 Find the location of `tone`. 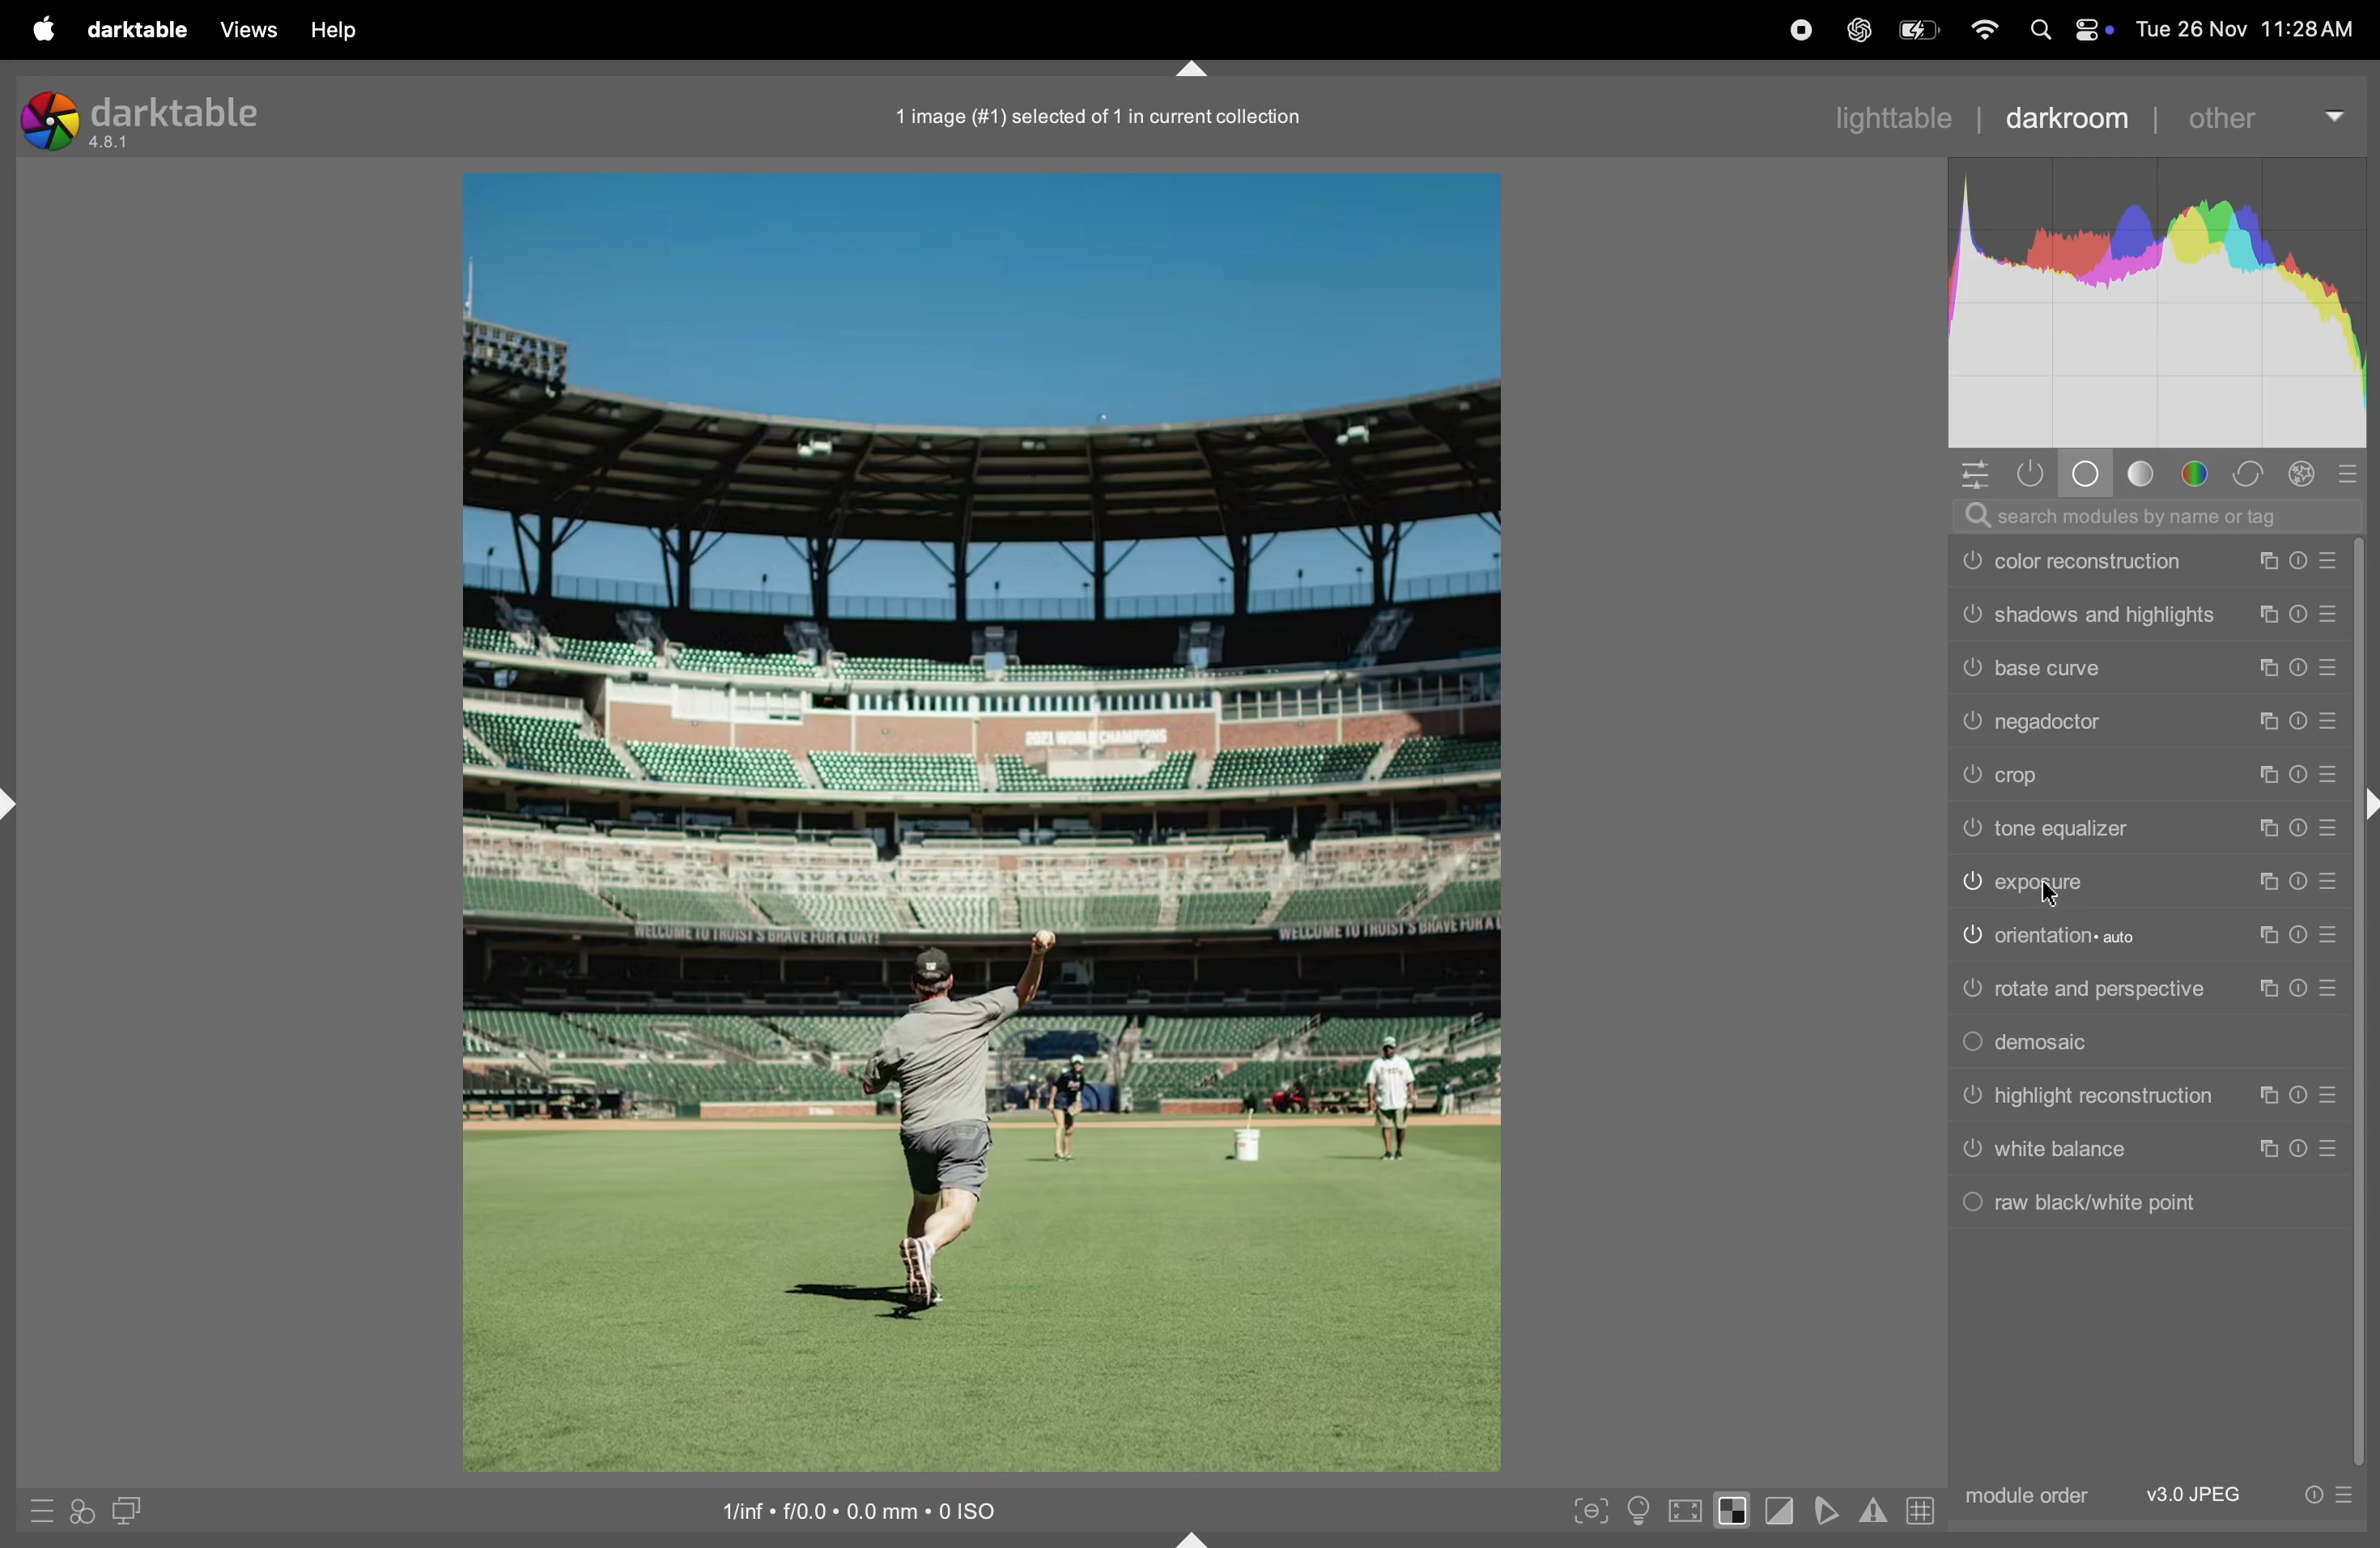

tone is located at coordinates (2143, 473).